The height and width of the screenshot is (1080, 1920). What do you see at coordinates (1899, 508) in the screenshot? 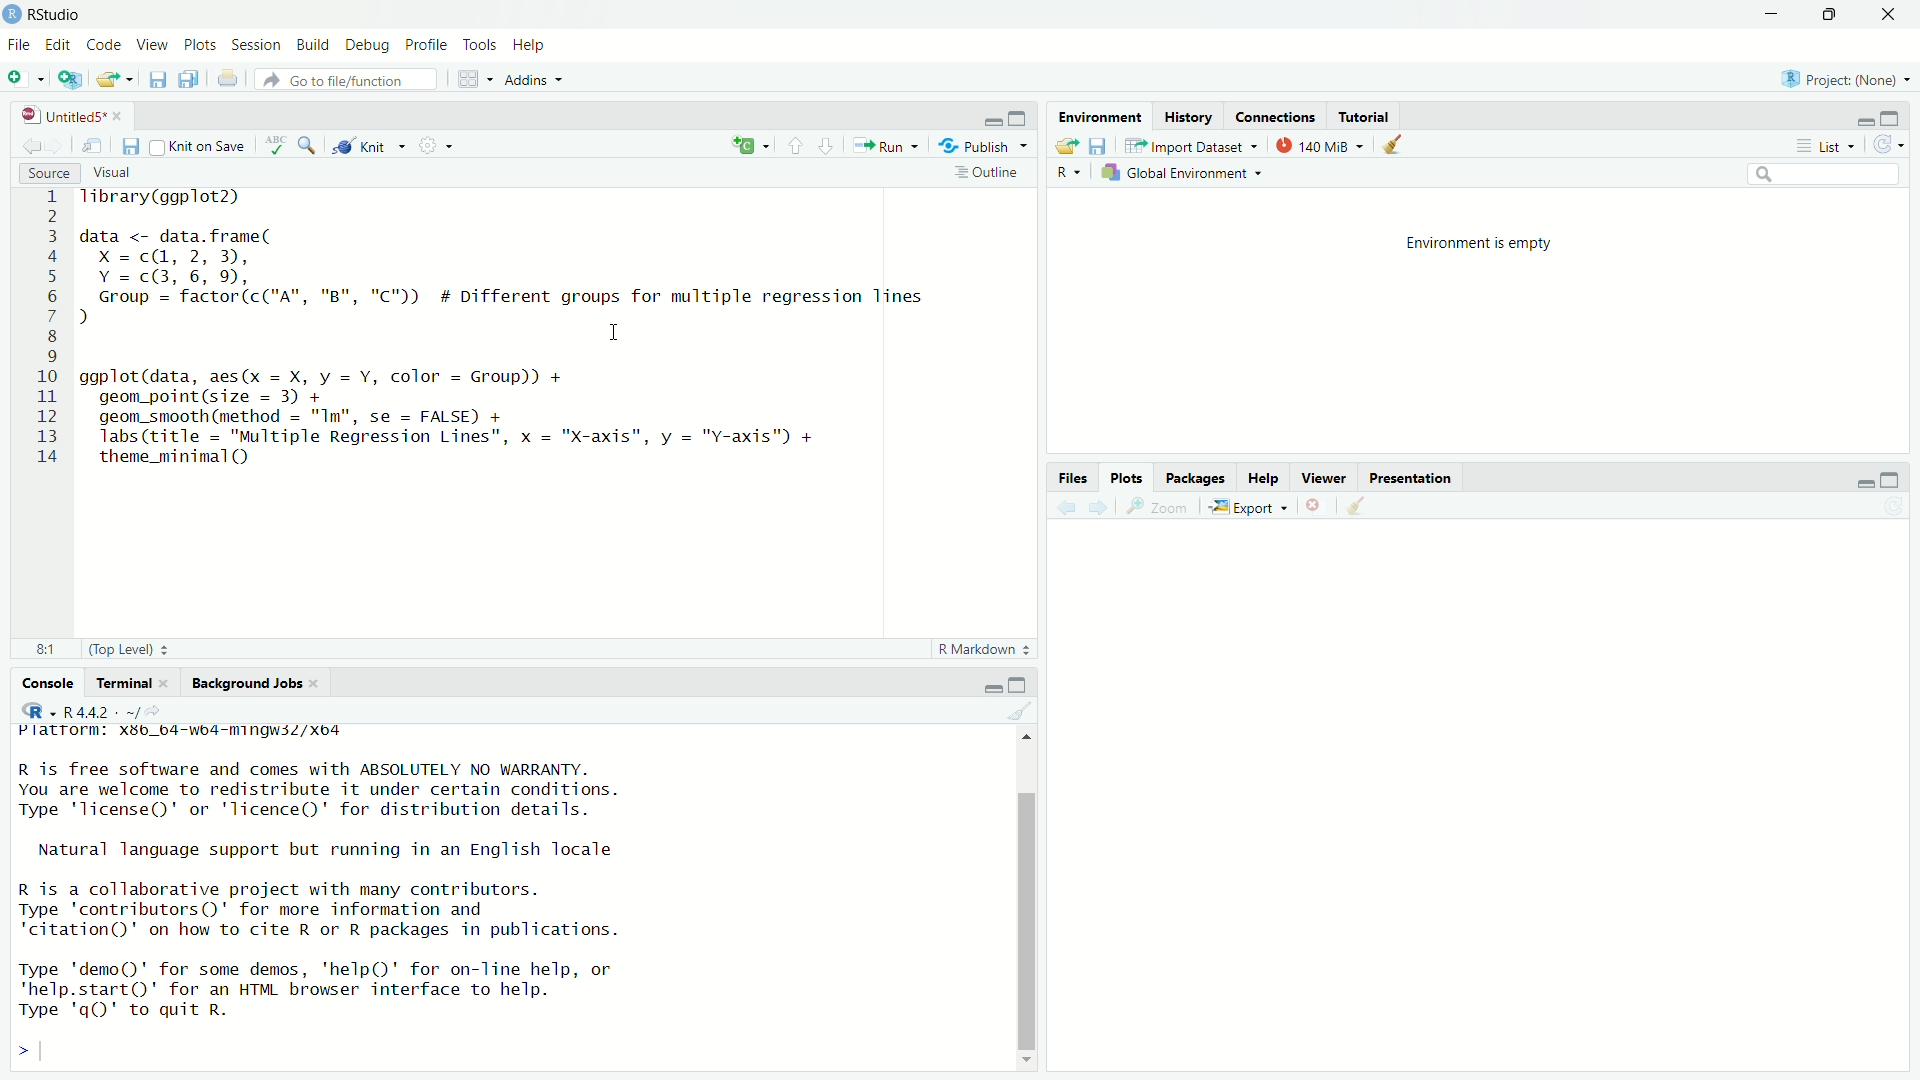
I see `refresh` at bounding box center [1899, 508].